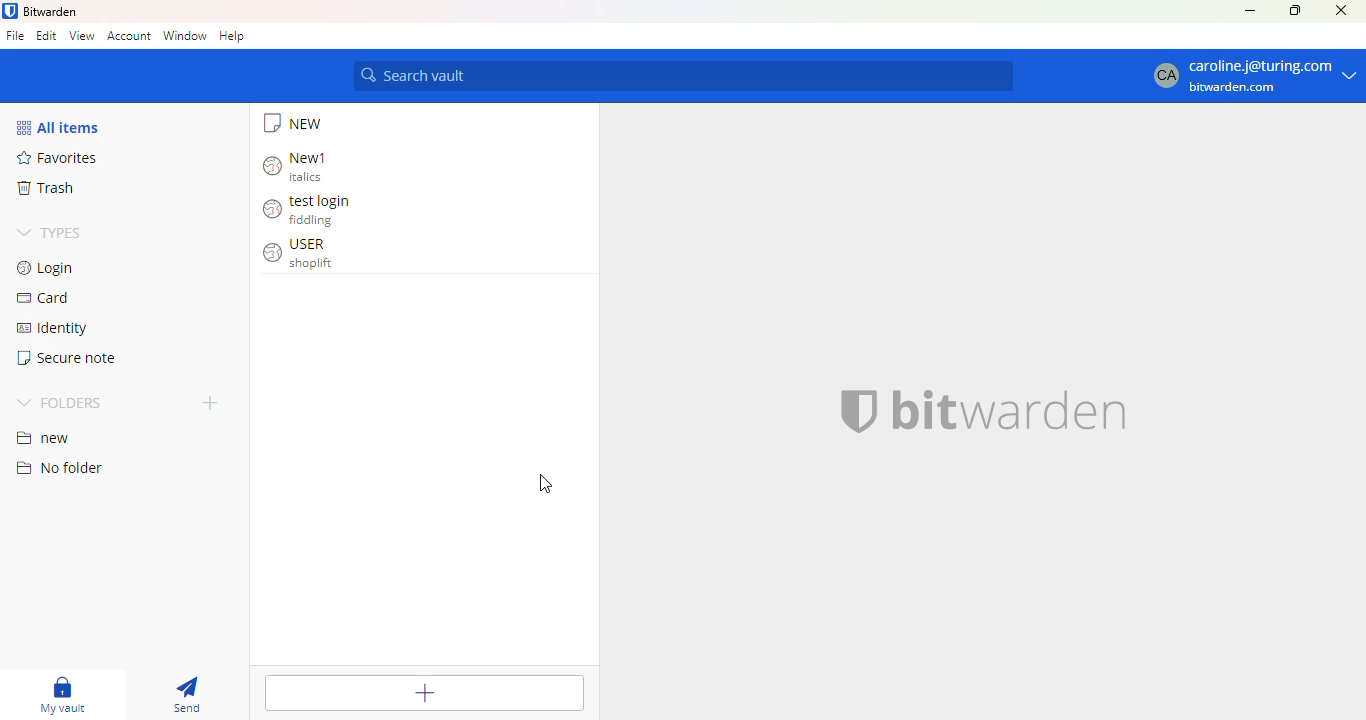  Describe the element at coordinates (57, 467) in the screenshot. I see `no folder` at that location.